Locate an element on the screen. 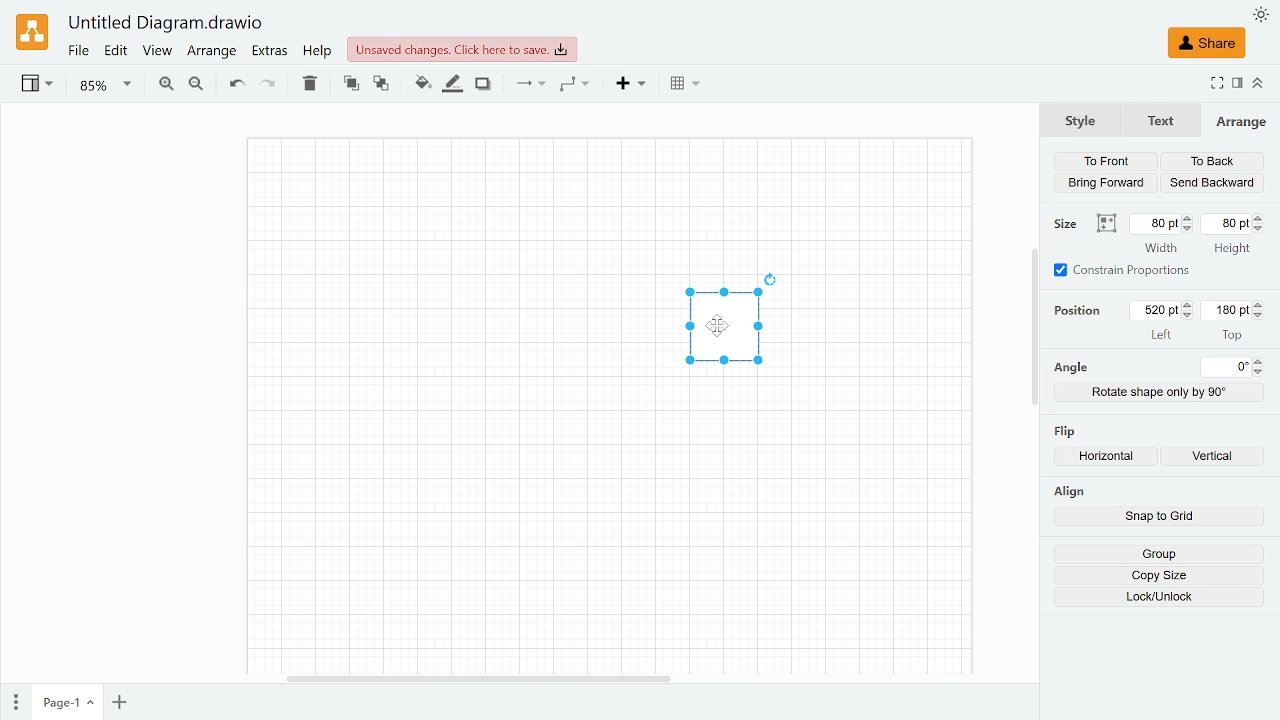 The height and width of the screenshot is (720, 1280). Snap to grid is located at coordinates (1159, 518).